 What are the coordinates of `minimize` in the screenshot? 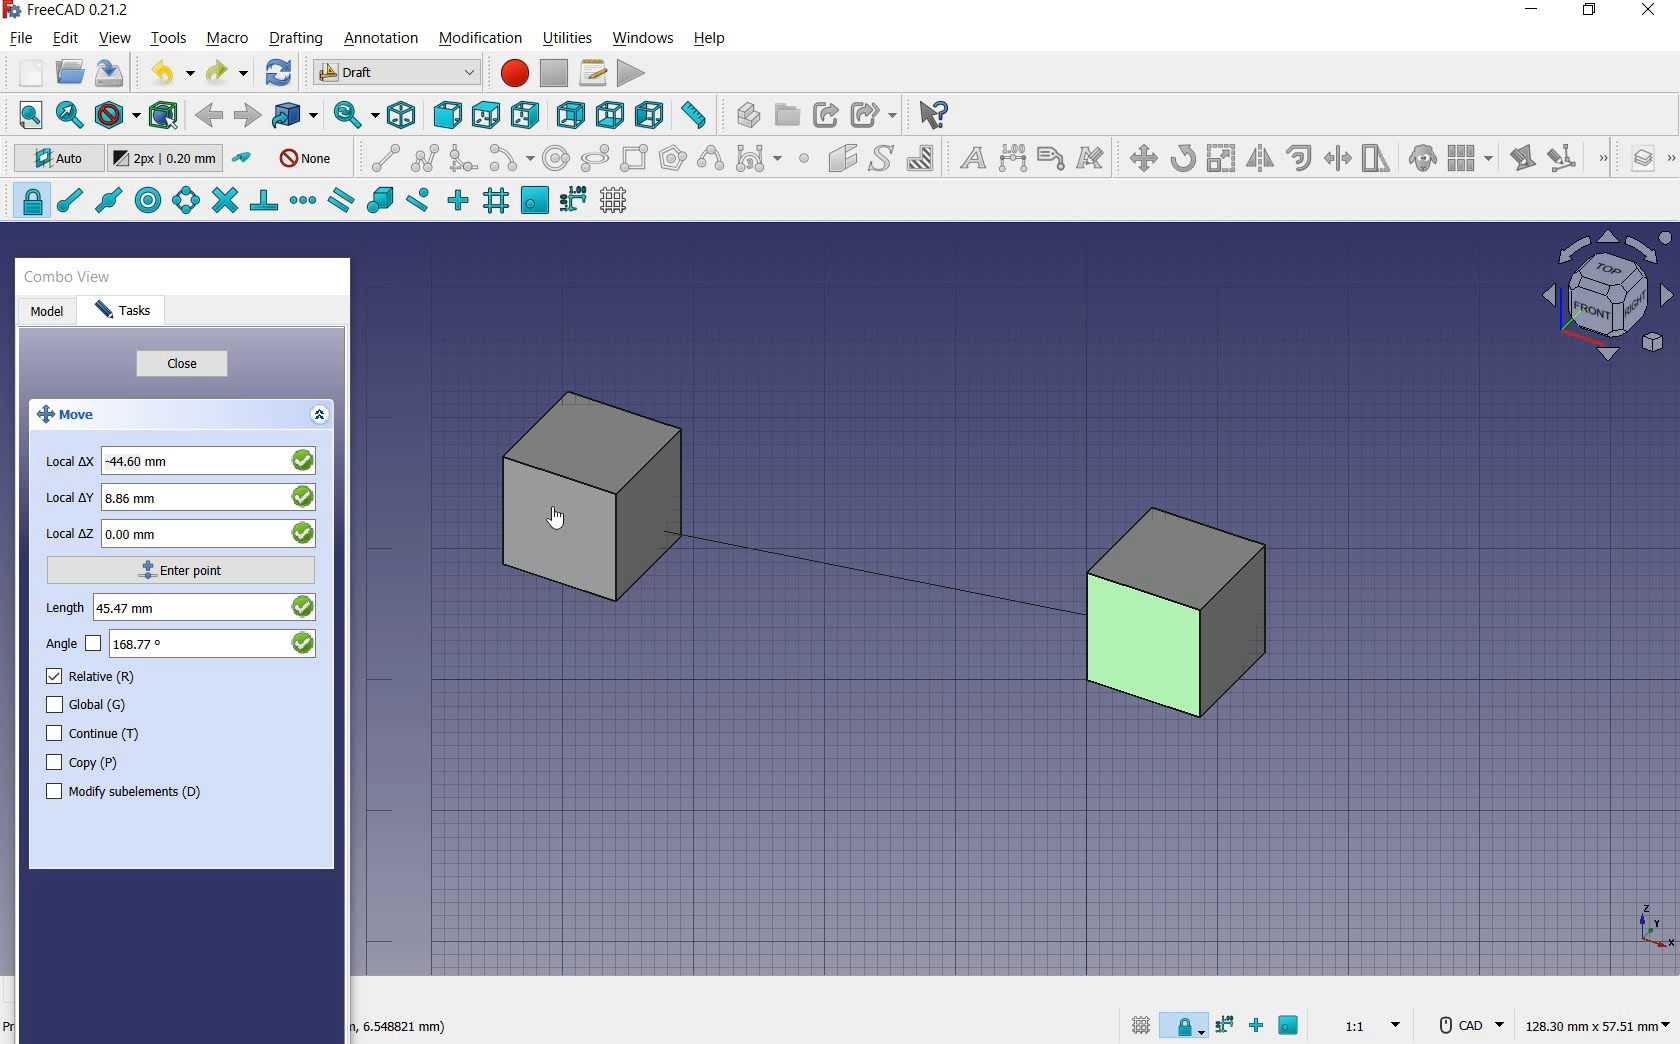 It's located at (1533, 12).